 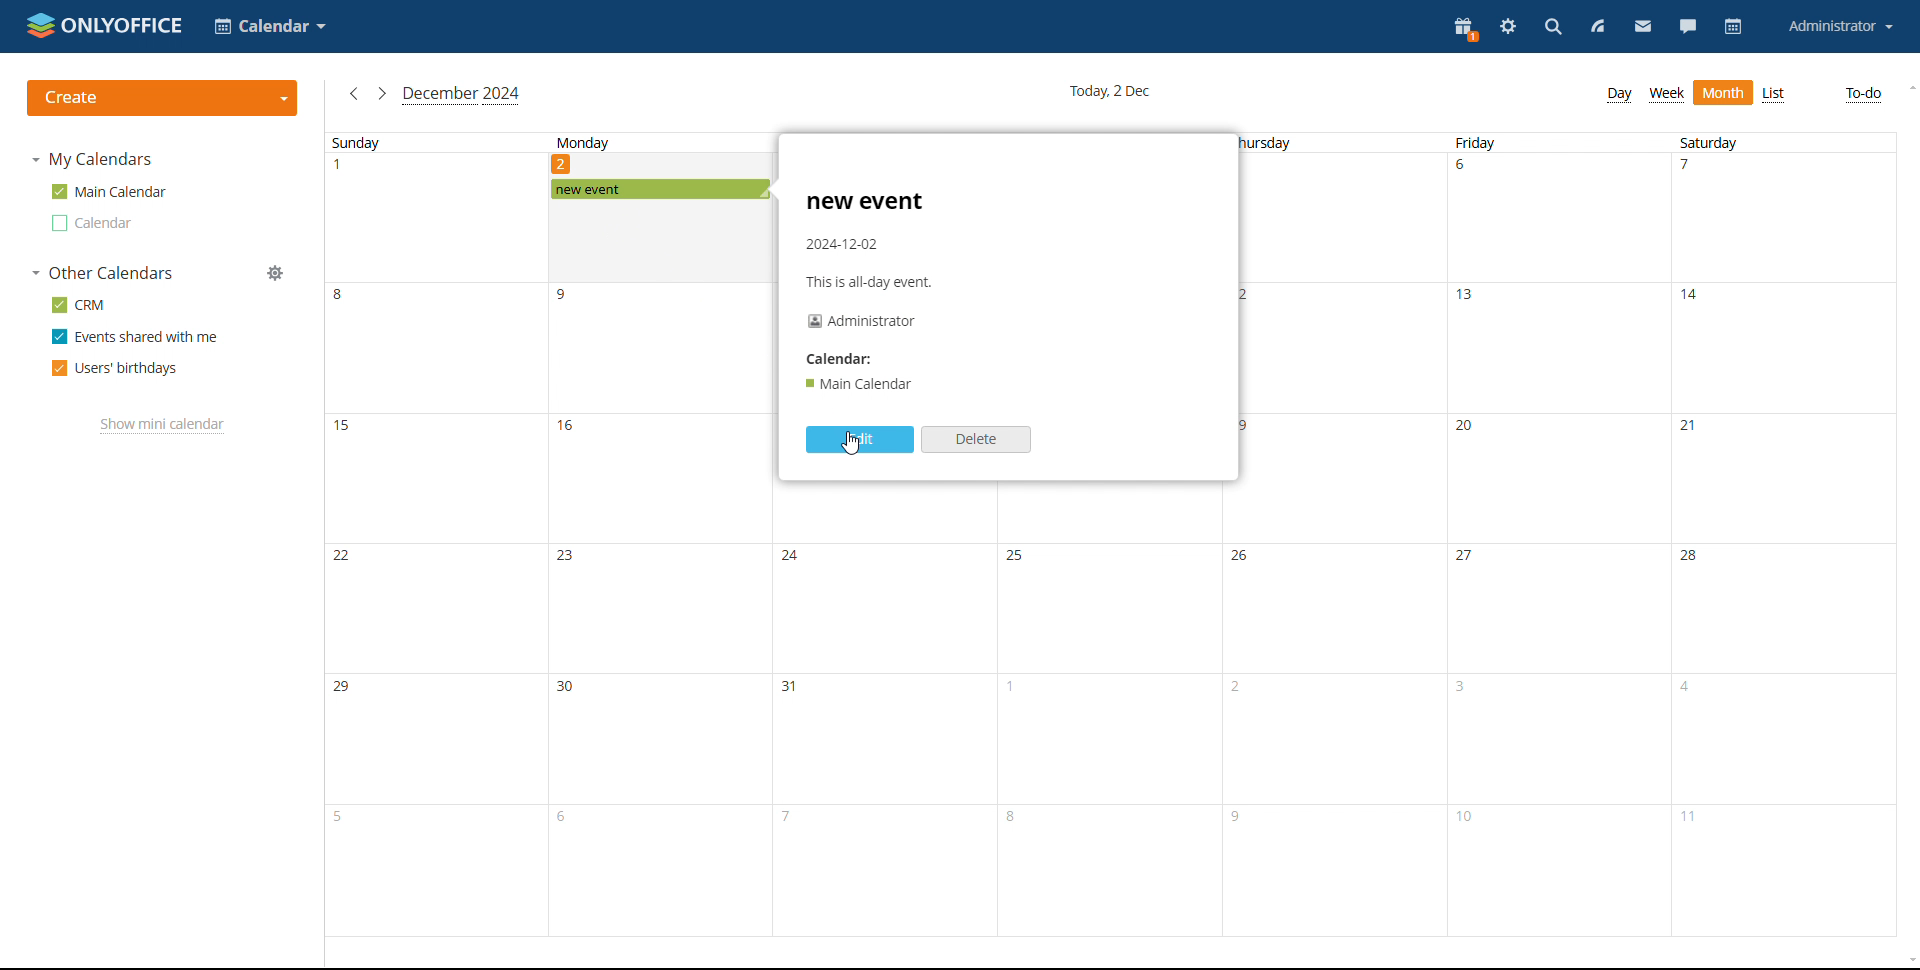 What do you see at coordinates (270, 27) in the screenshot?
I see `select application` at bounding box center [270, 27].